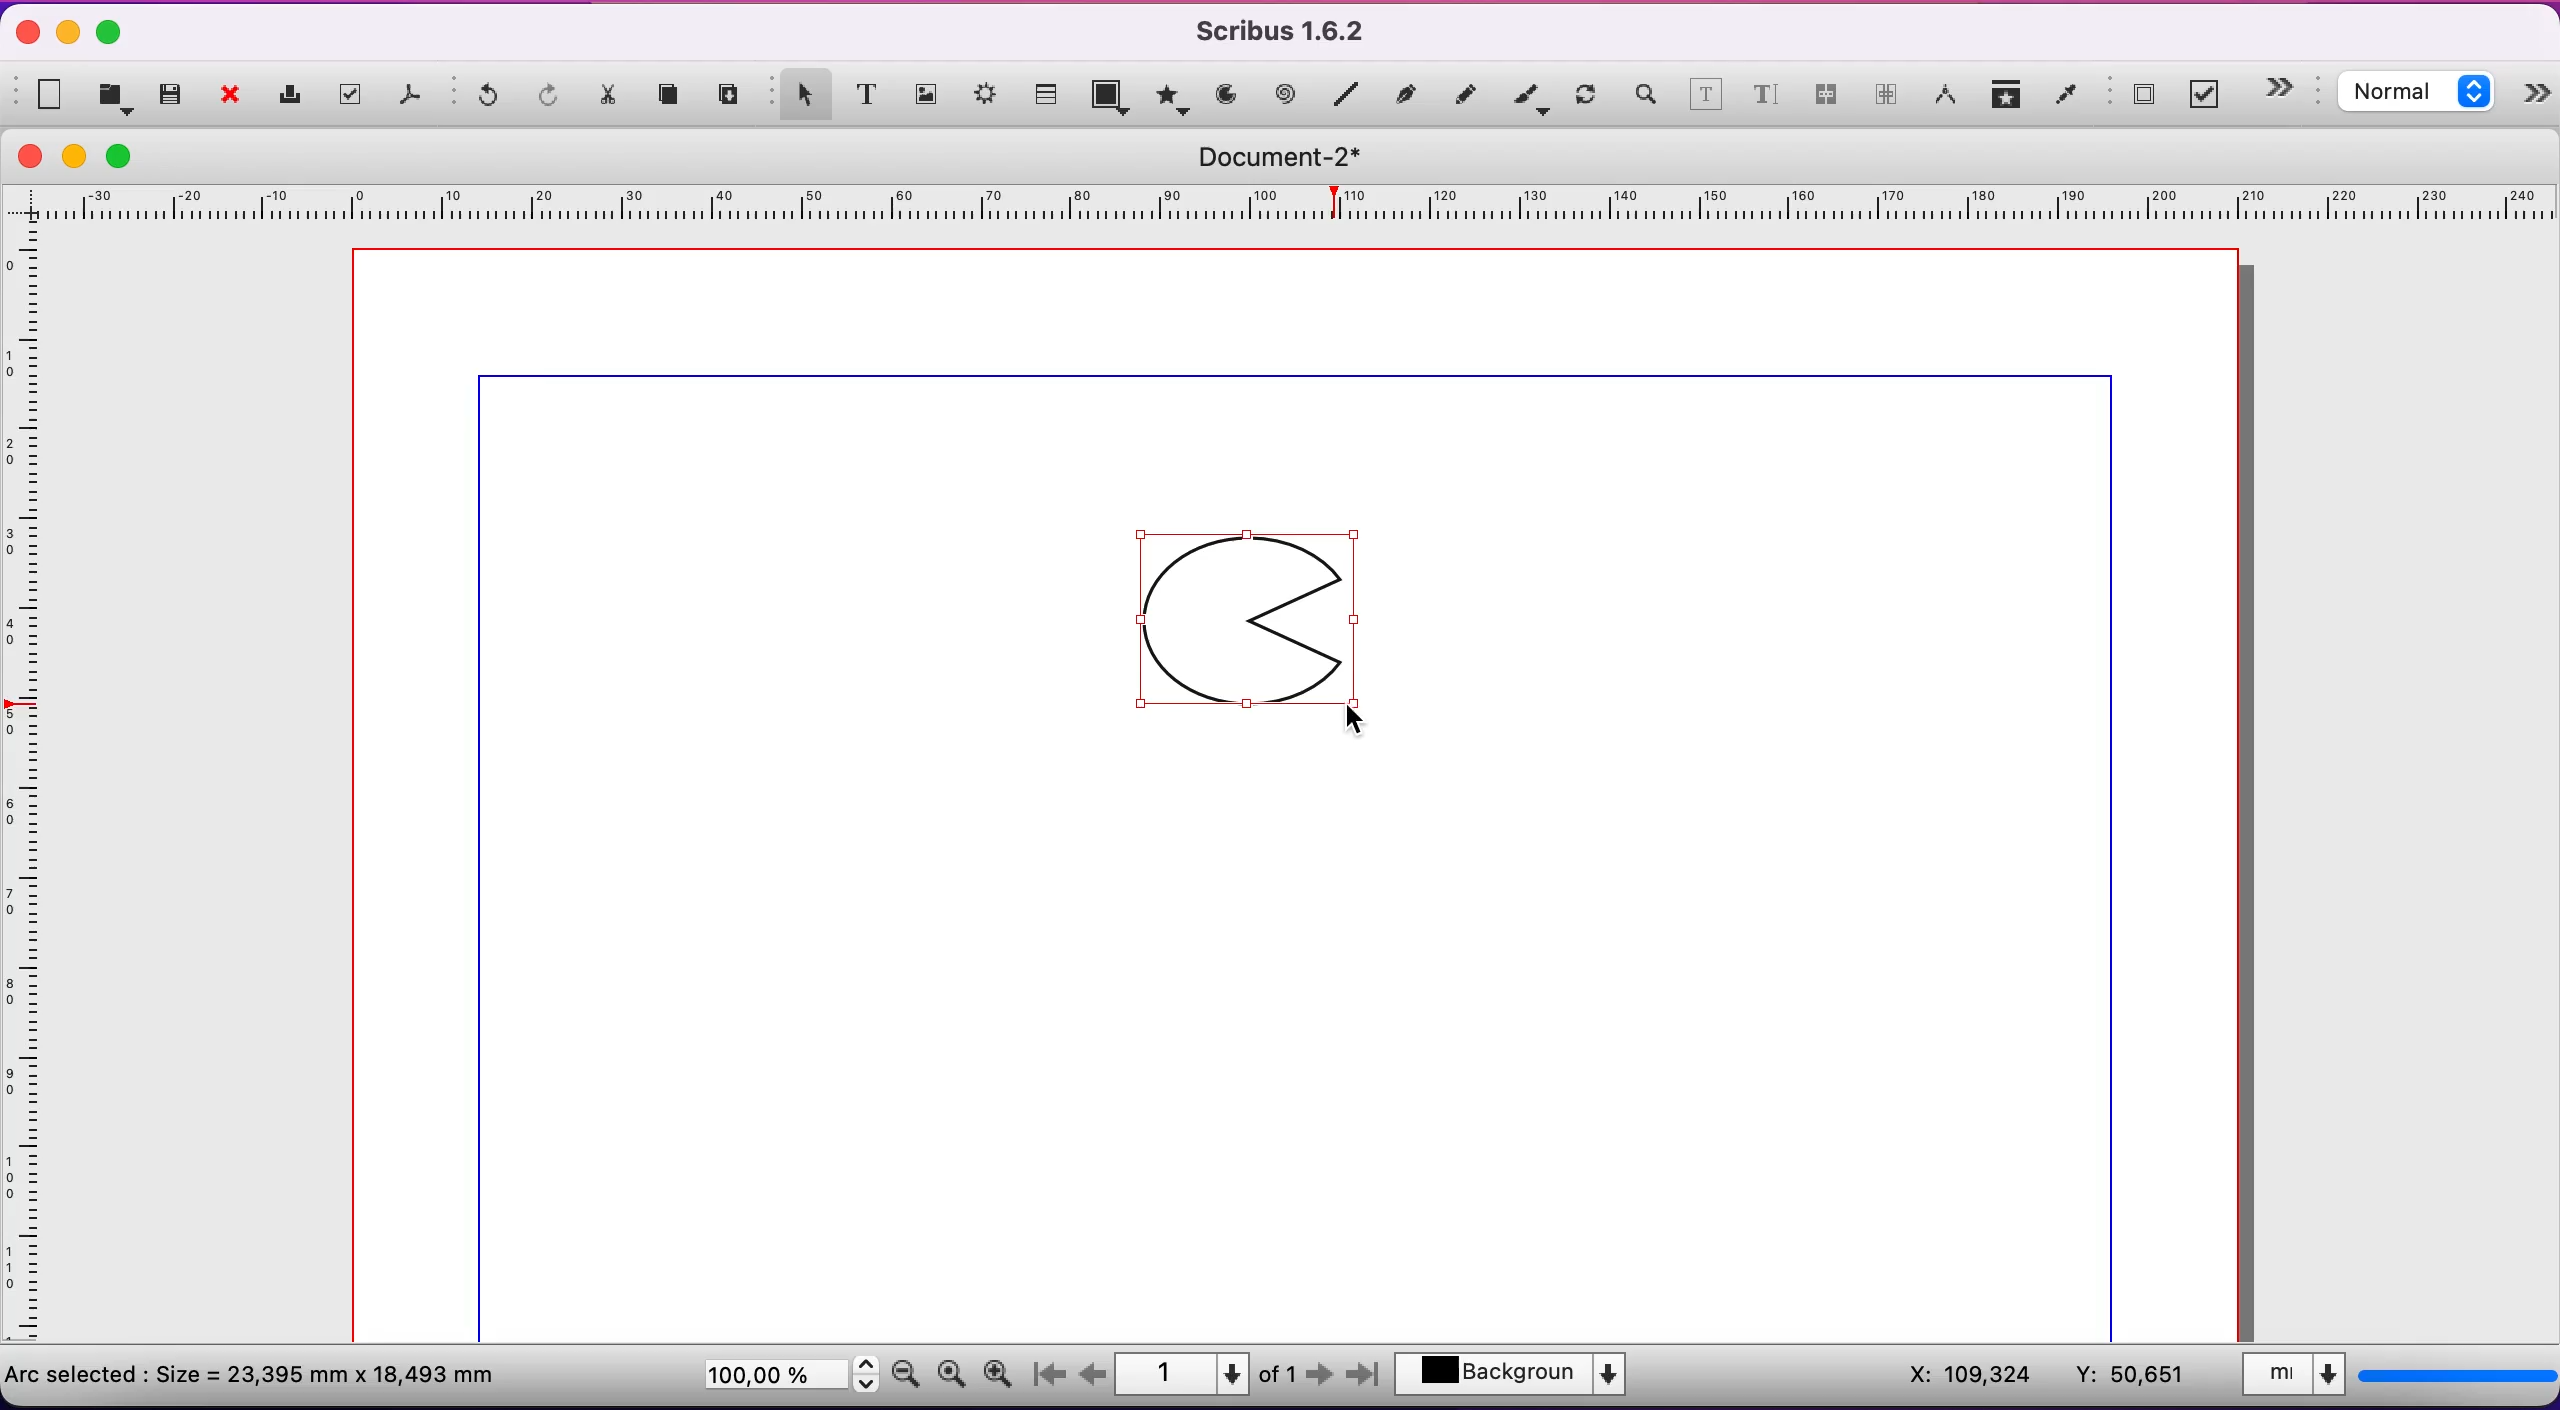 Image resolution: width=2560 pixels, height=1410 pixels. What do you see at coordinates (1285, 210) in the screenshot?
I see `horizontal measures` at bounding box center [1285, 210].